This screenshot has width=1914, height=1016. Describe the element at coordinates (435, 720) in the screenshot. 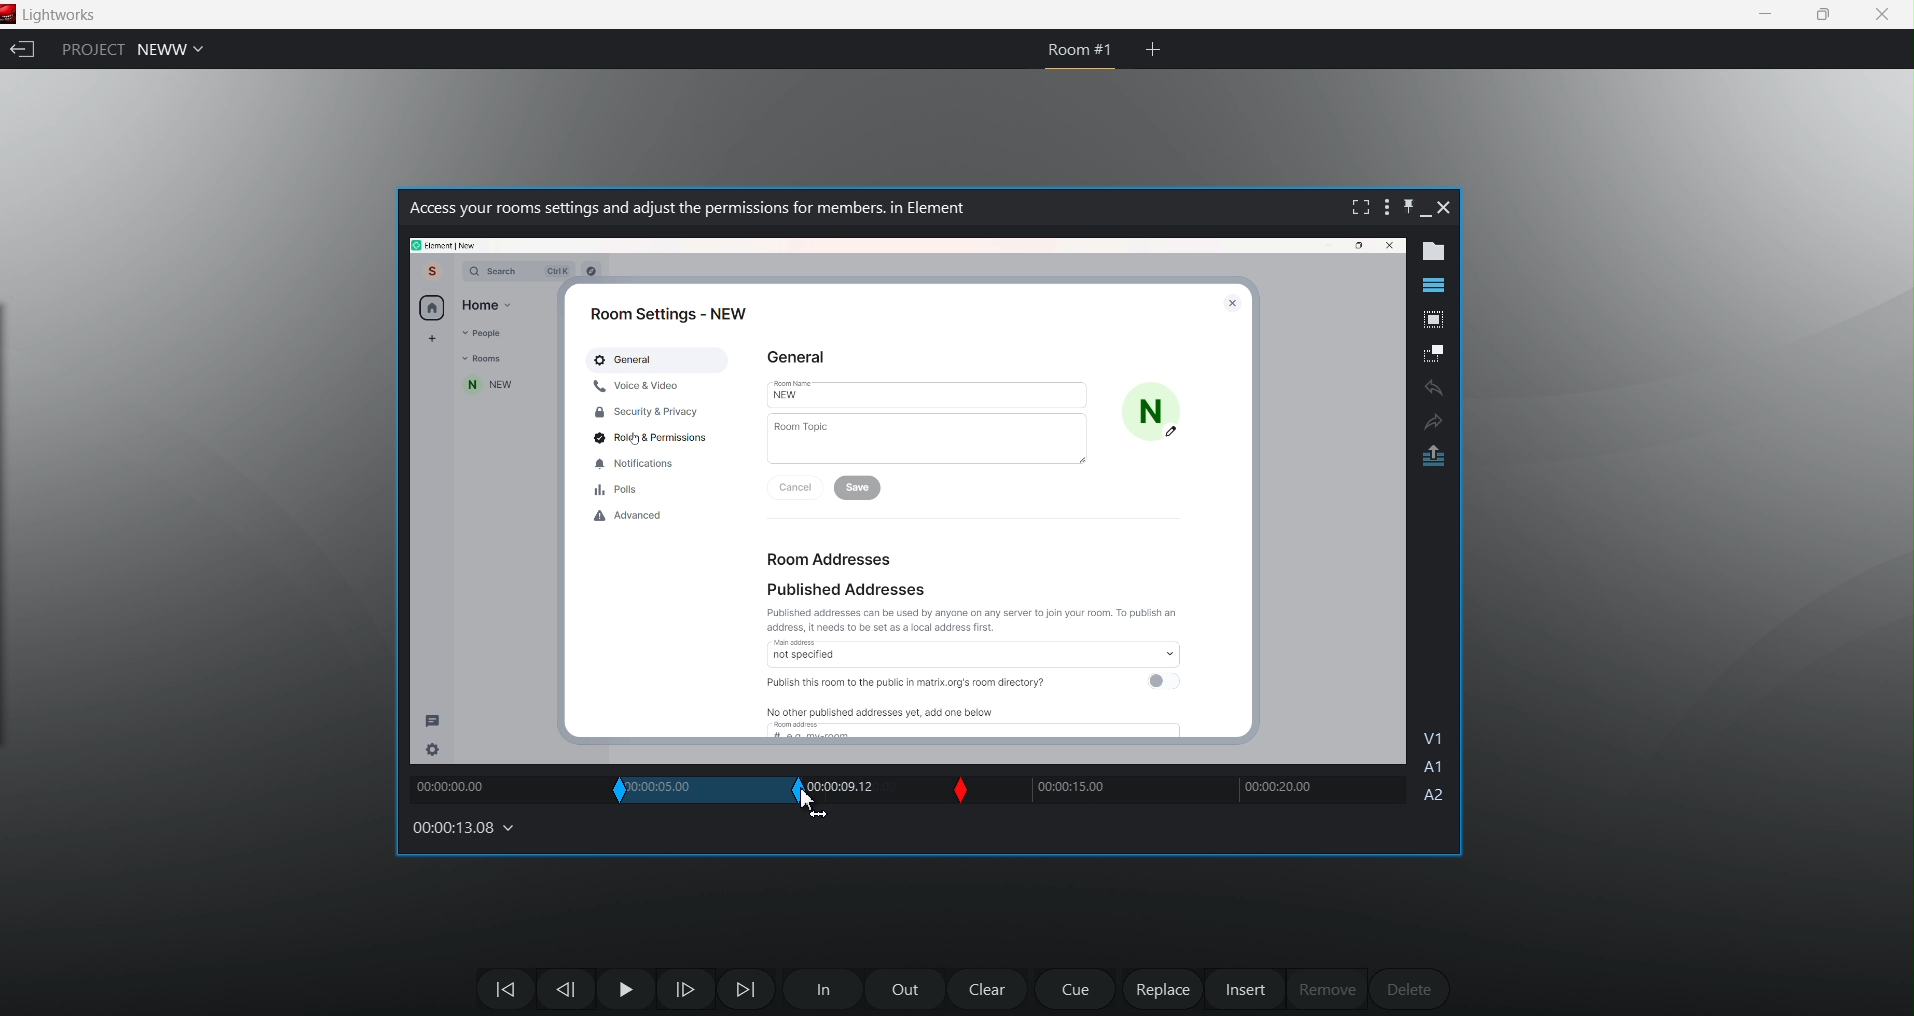

I see `message` at that location.